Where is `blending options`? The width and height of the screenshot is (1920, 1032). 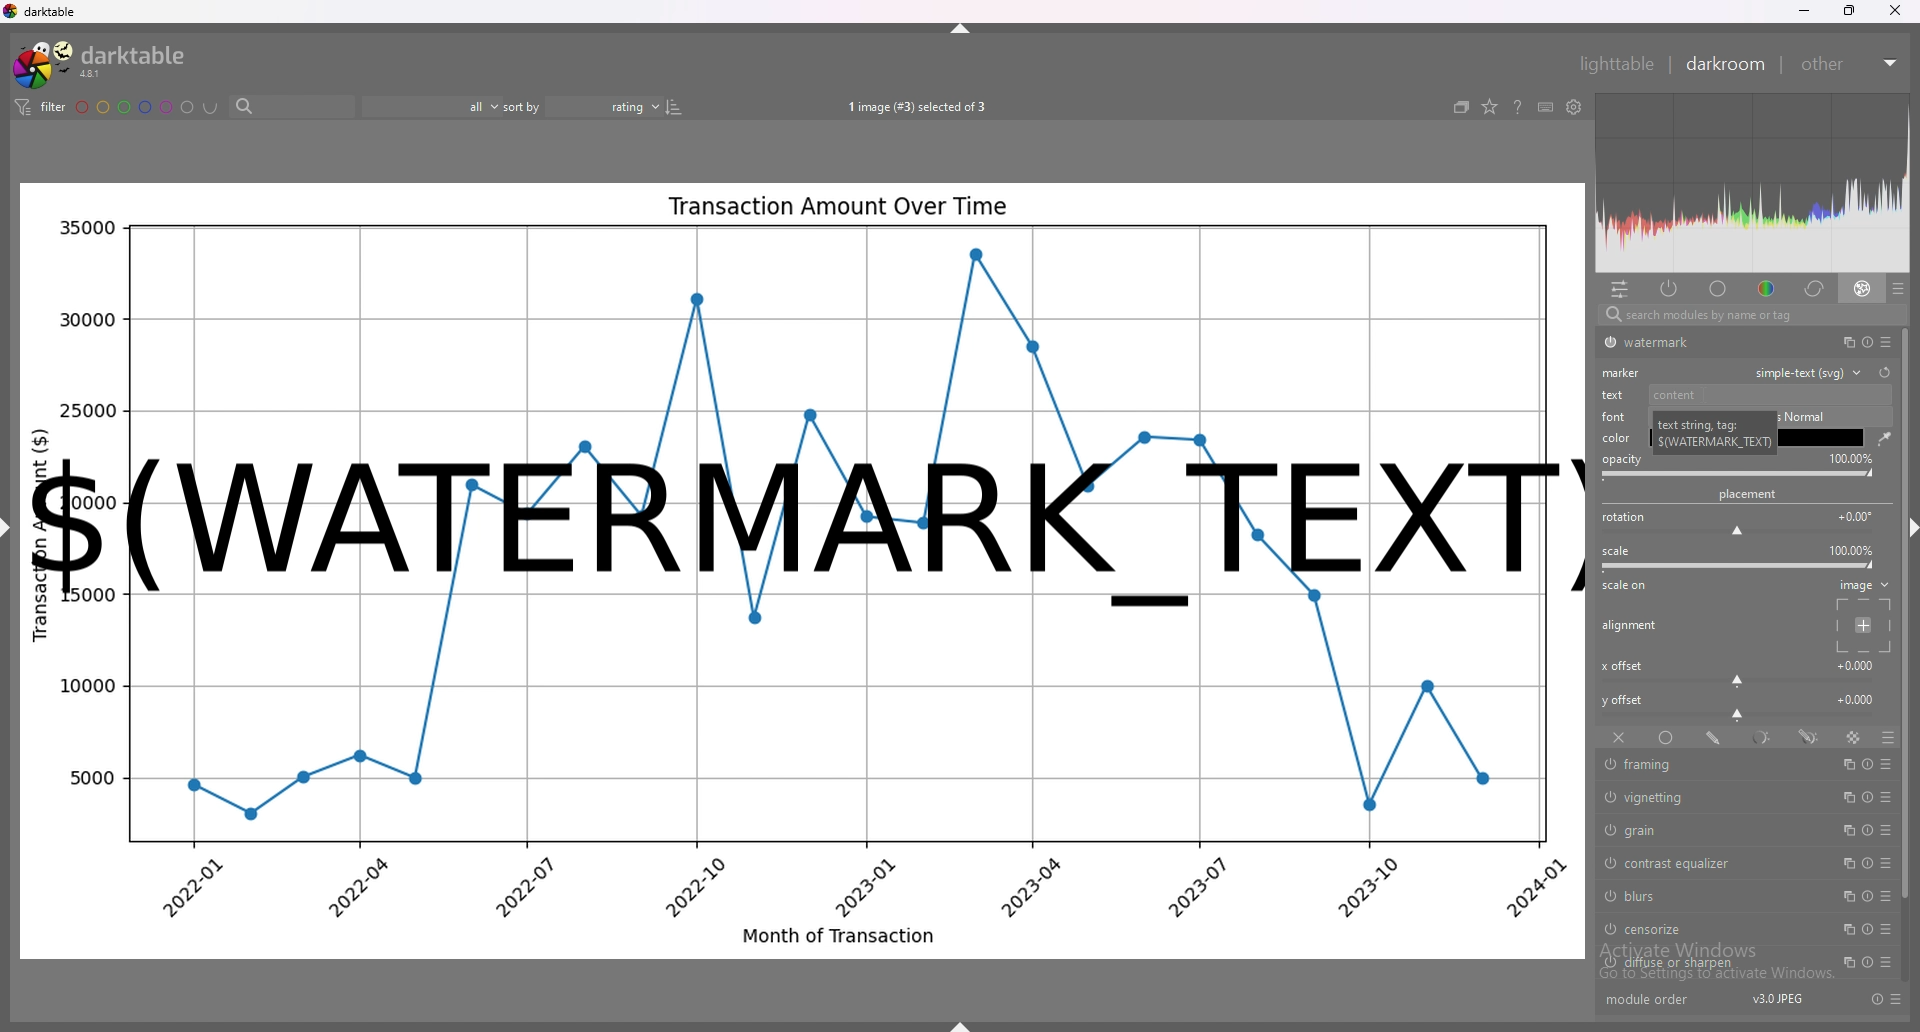 blending options is located at coordinates (1886, 737).